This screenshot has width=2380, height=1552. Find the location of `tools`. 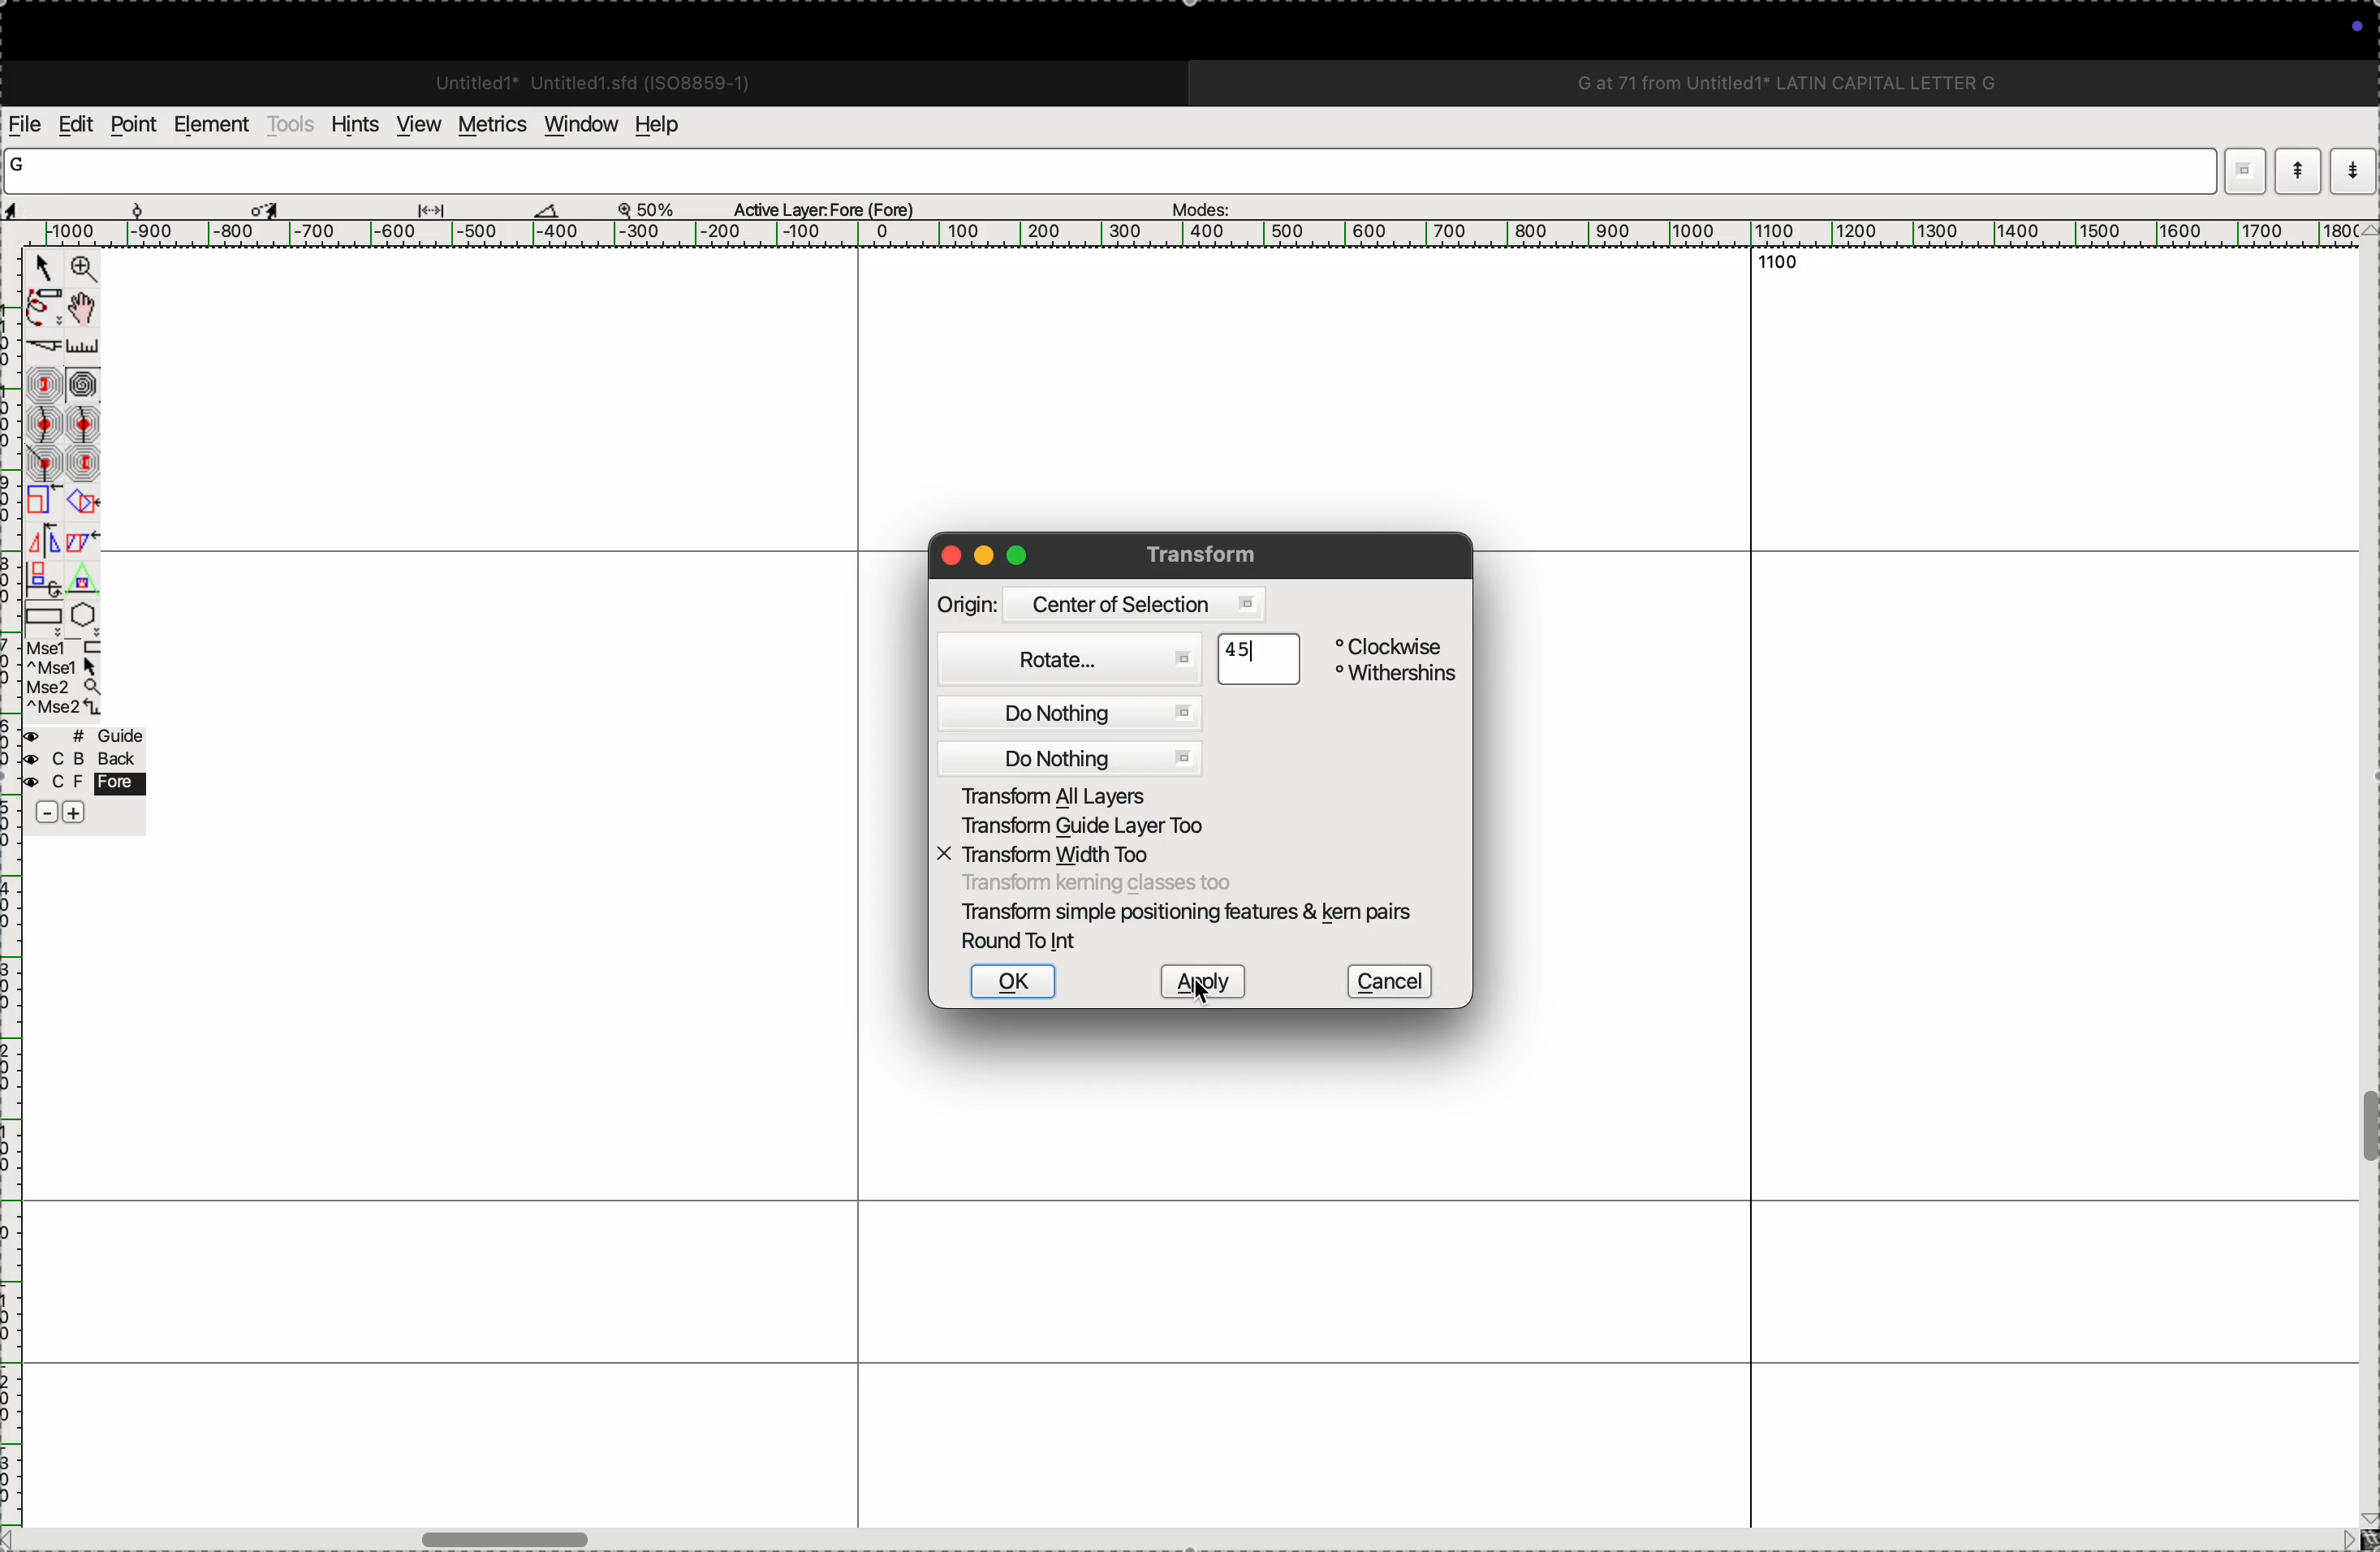

tools is located at coordinates (294, 129).